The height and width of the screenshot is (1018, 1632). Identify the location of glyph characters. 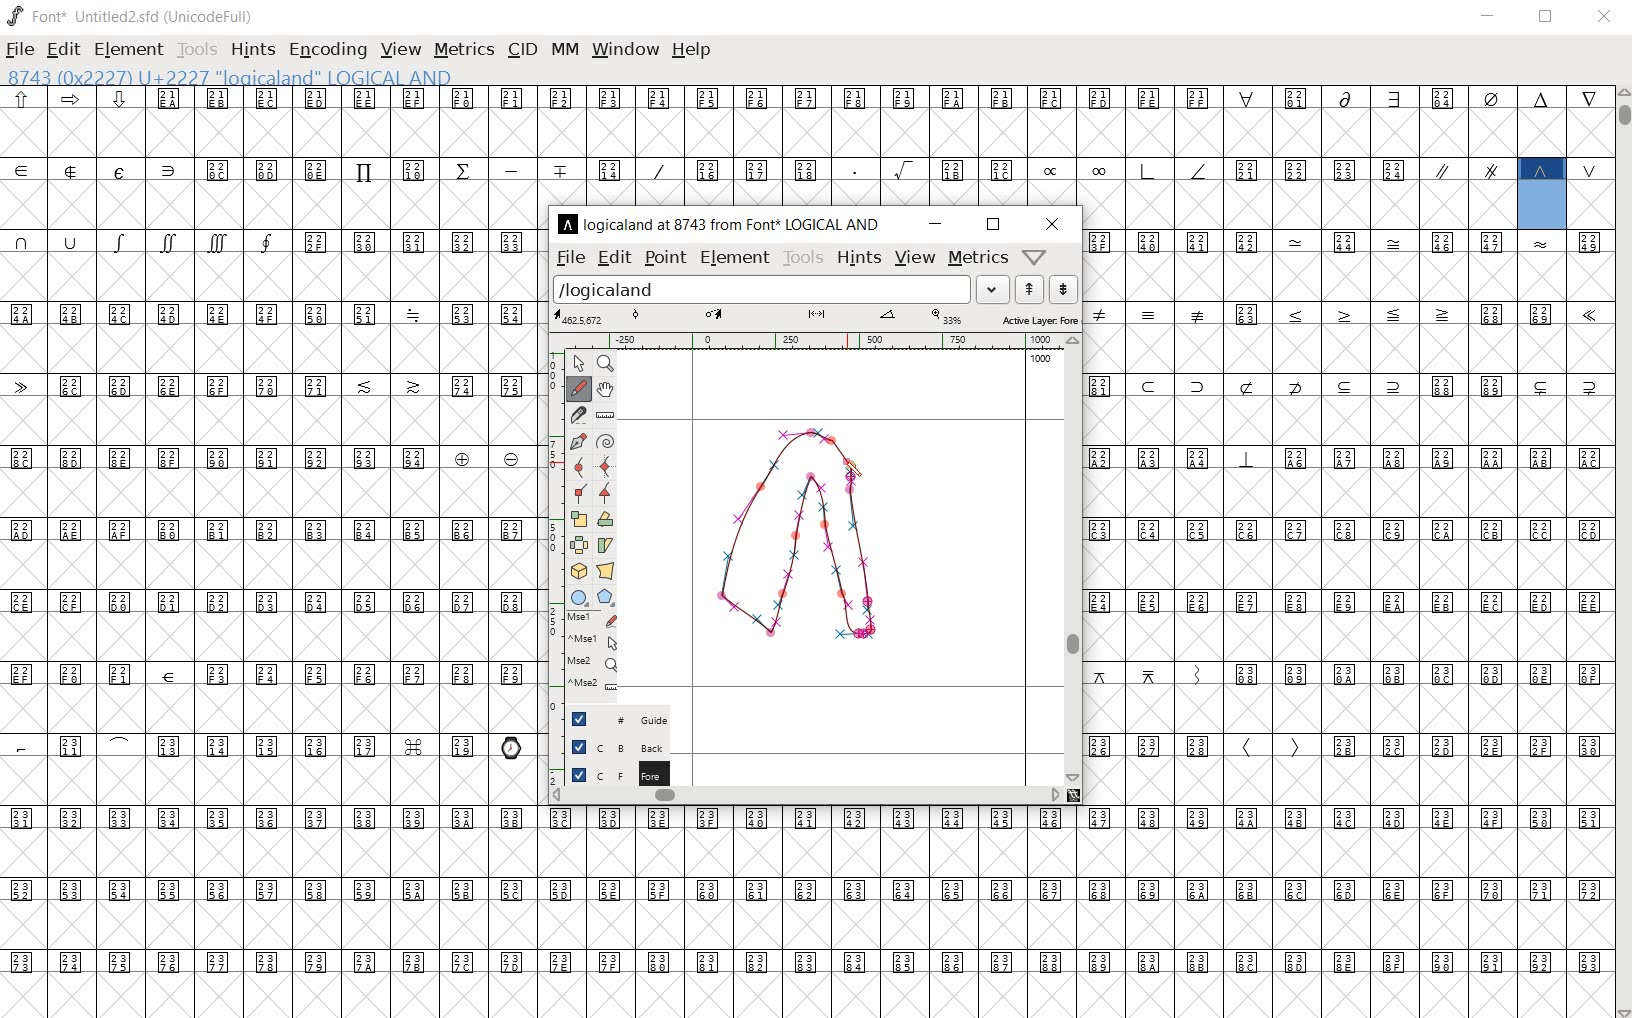
(270, 552).